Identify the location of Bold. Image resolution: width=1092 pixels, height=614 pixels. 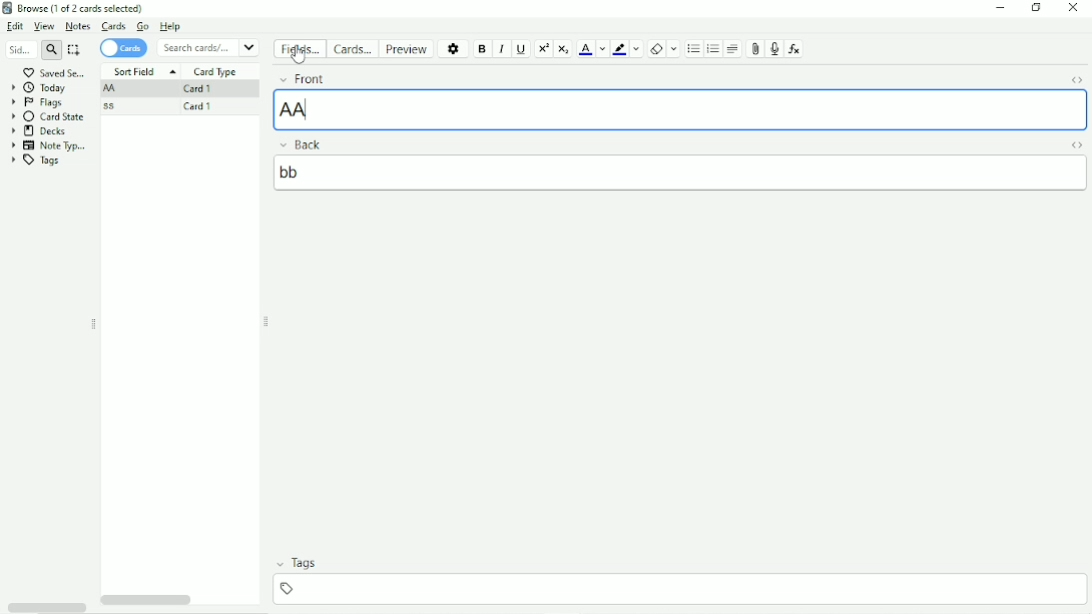
(483, 49).